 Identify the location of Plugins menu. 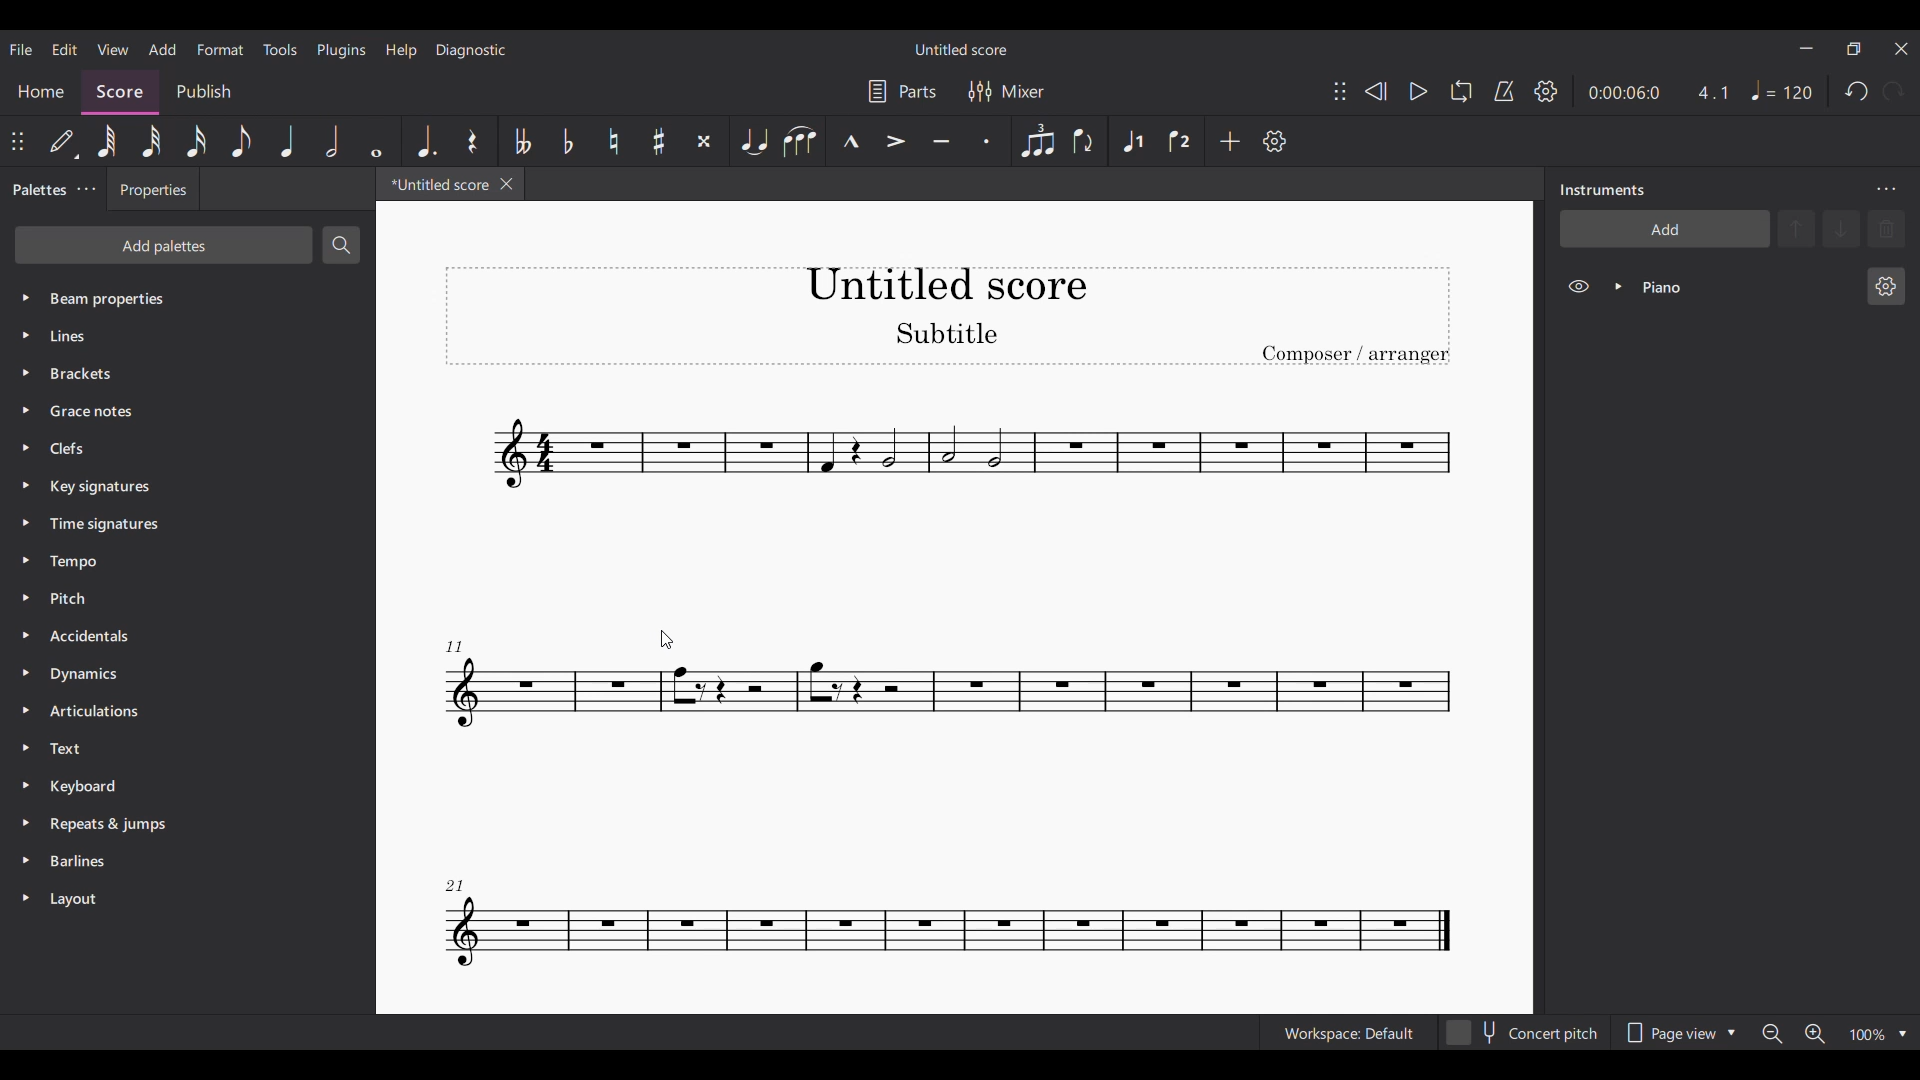
(341, 51).